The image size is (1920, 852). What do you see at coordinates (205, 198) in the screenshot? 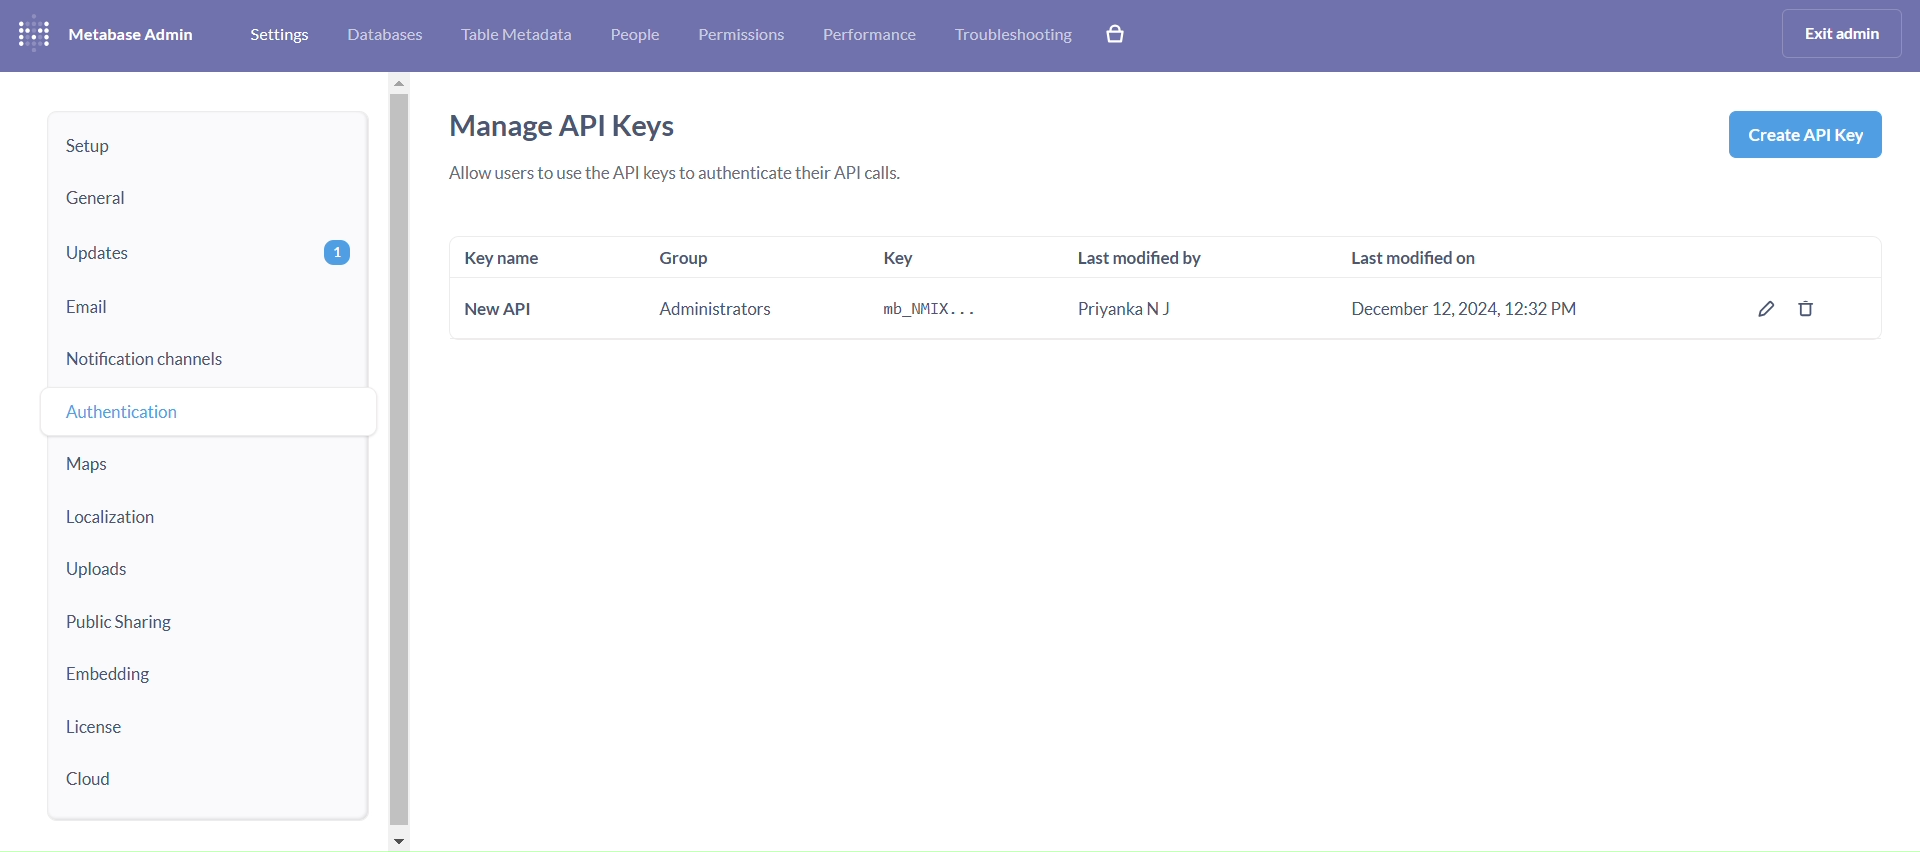
I see `general` at bounding box center [205, 198].